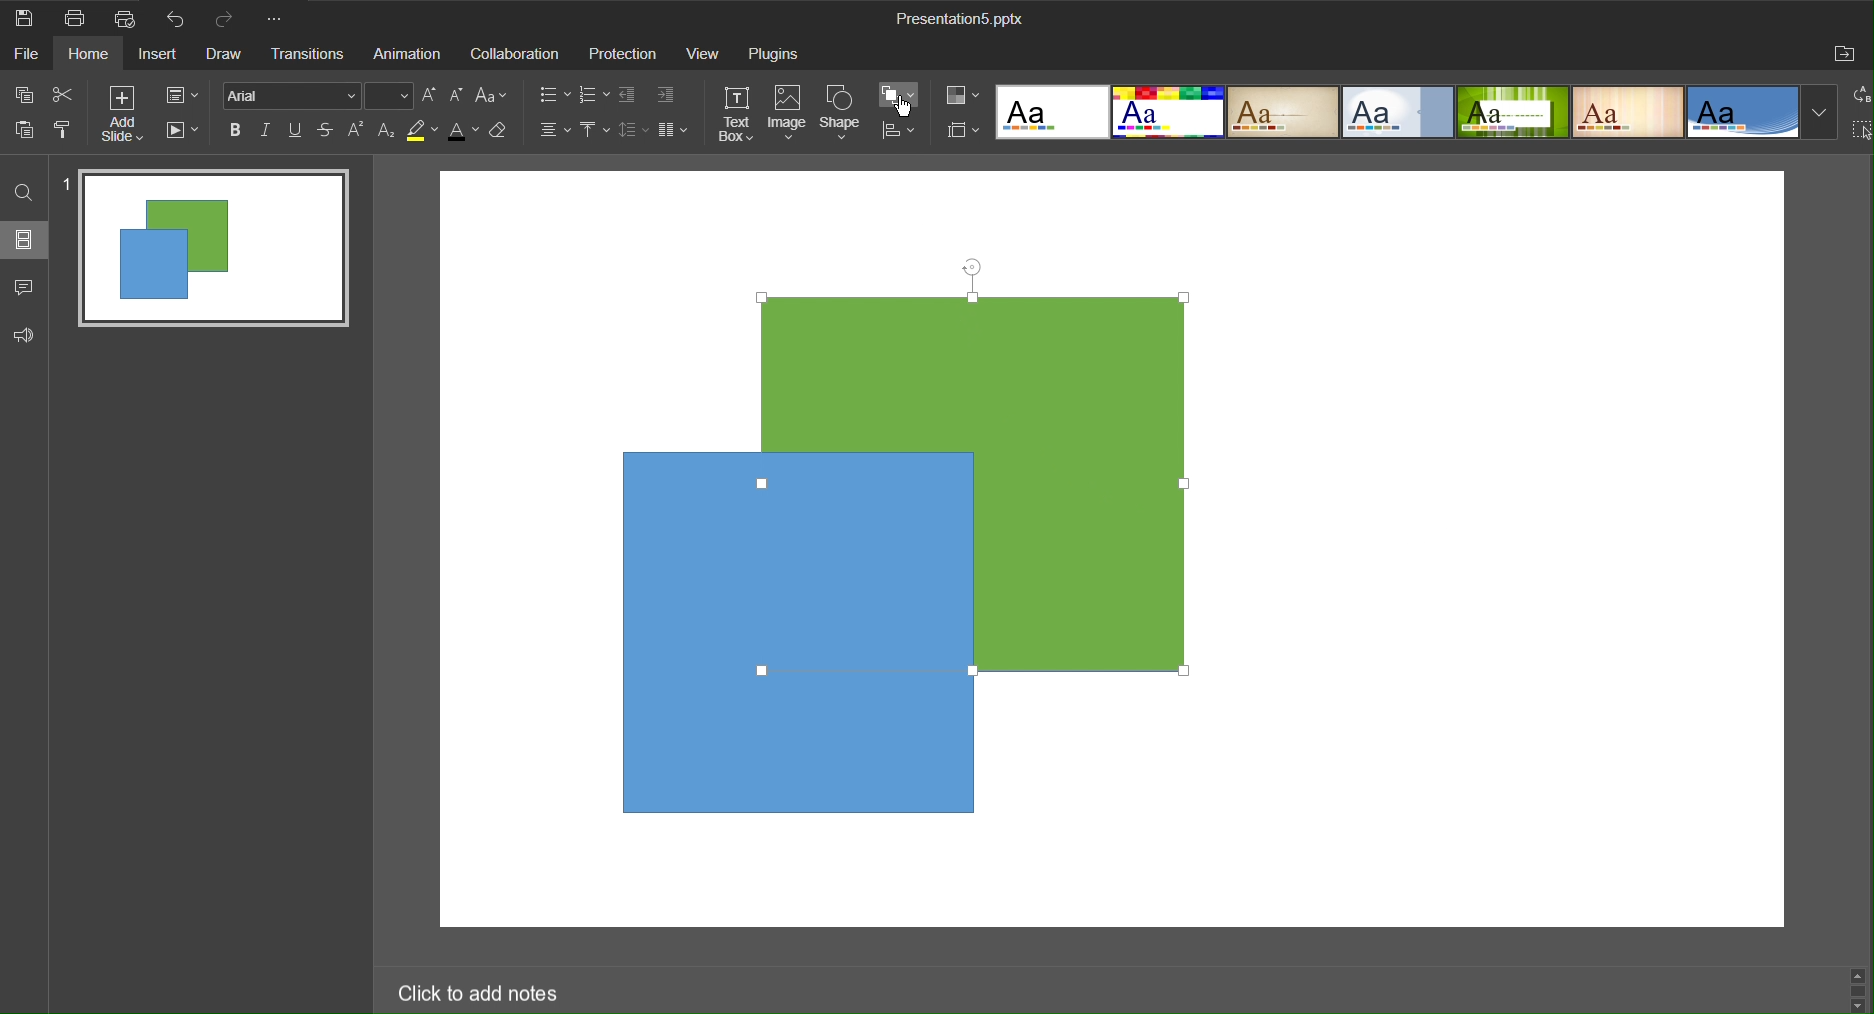 Image resolution: width=1874 pixels, height=1014 pixels. What do you see at coordinates (281, 20) in the screenshot?
I see `More` at bounding box center [281, 20].